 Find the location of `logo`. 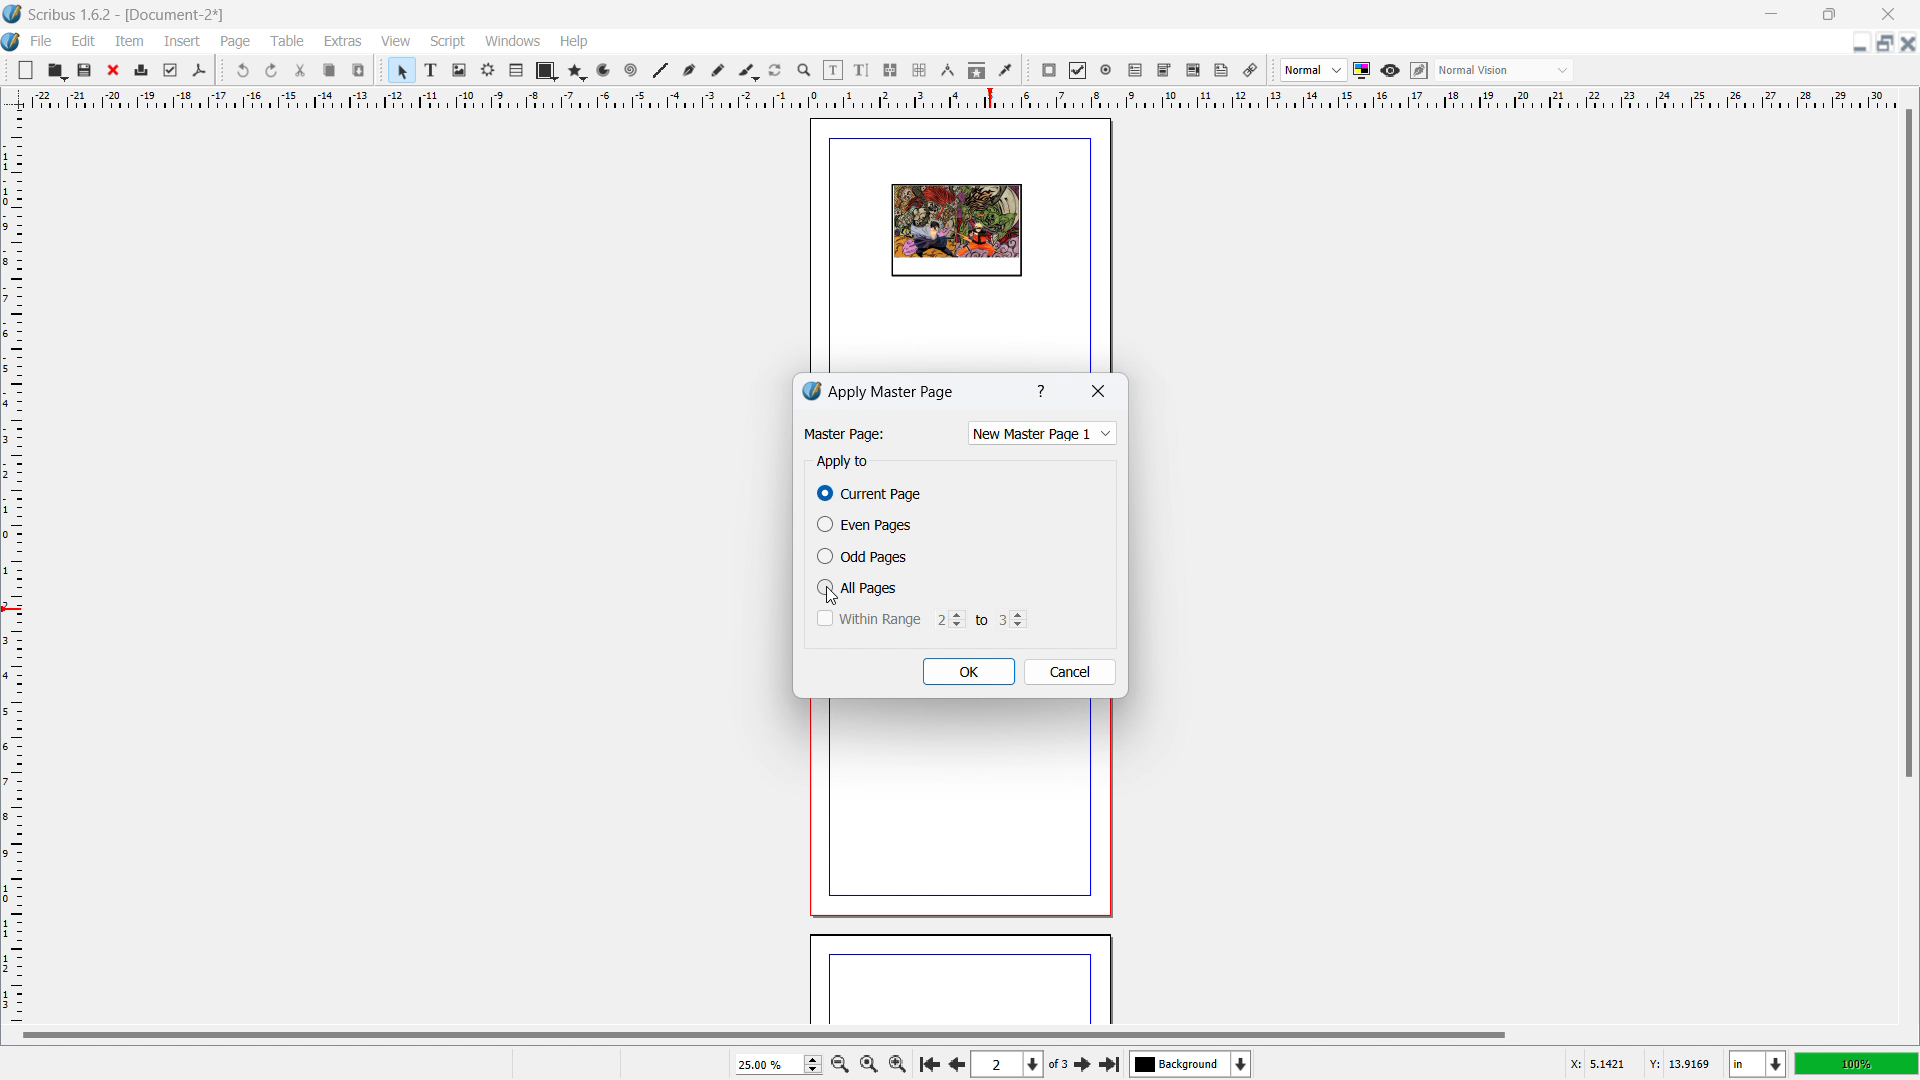

logo is located at coordinates (12, 43).